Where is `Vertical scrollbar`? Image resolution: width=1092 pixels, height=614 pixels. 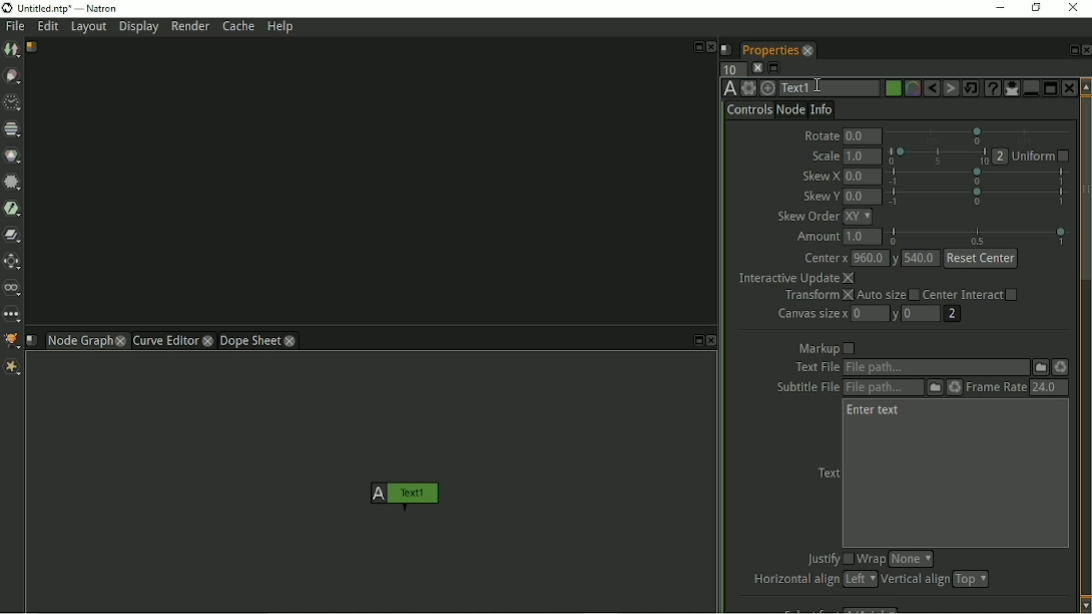
Vertical scrollbar is located at coordinates (1085, 345).